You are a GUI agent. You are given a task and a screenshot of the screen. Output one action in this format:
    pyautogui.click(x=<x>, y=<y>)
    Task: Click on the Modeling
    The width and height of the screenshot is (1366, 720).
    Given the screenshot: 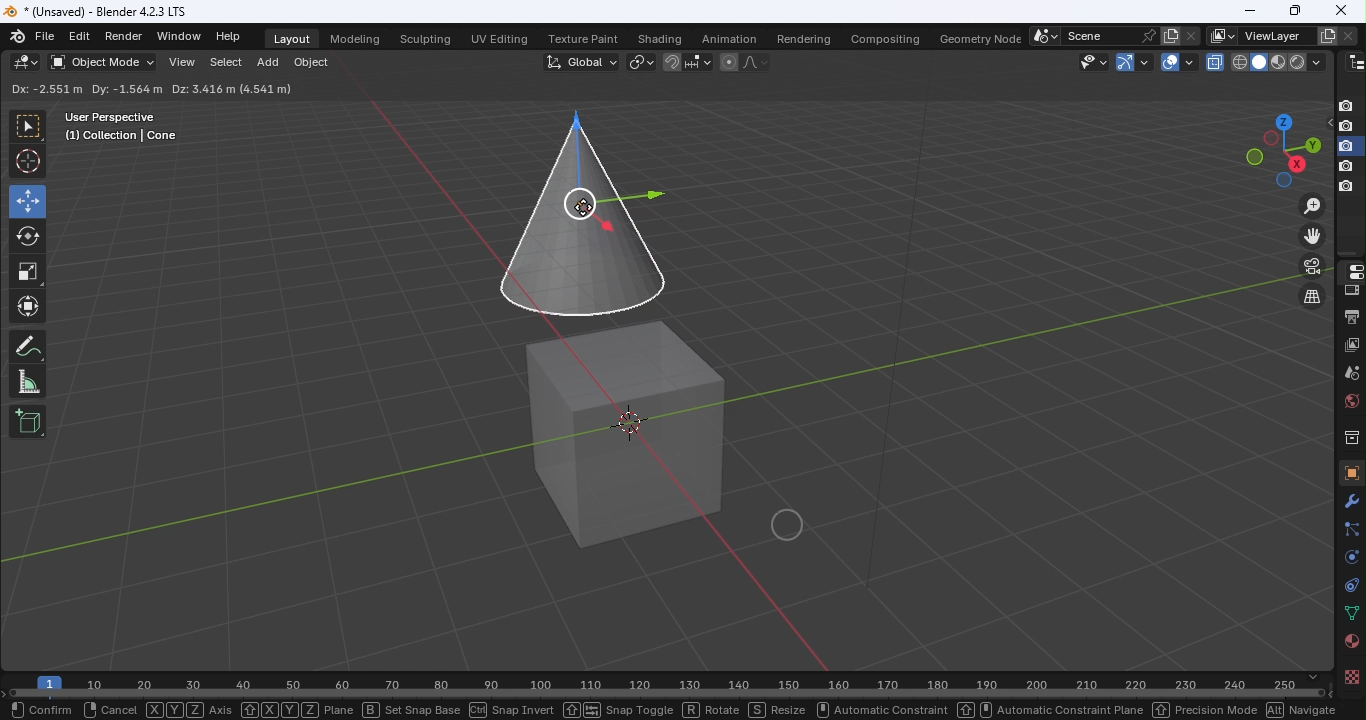 What is the action you would take?
    pyautogui.click(x=353, y=37)
    